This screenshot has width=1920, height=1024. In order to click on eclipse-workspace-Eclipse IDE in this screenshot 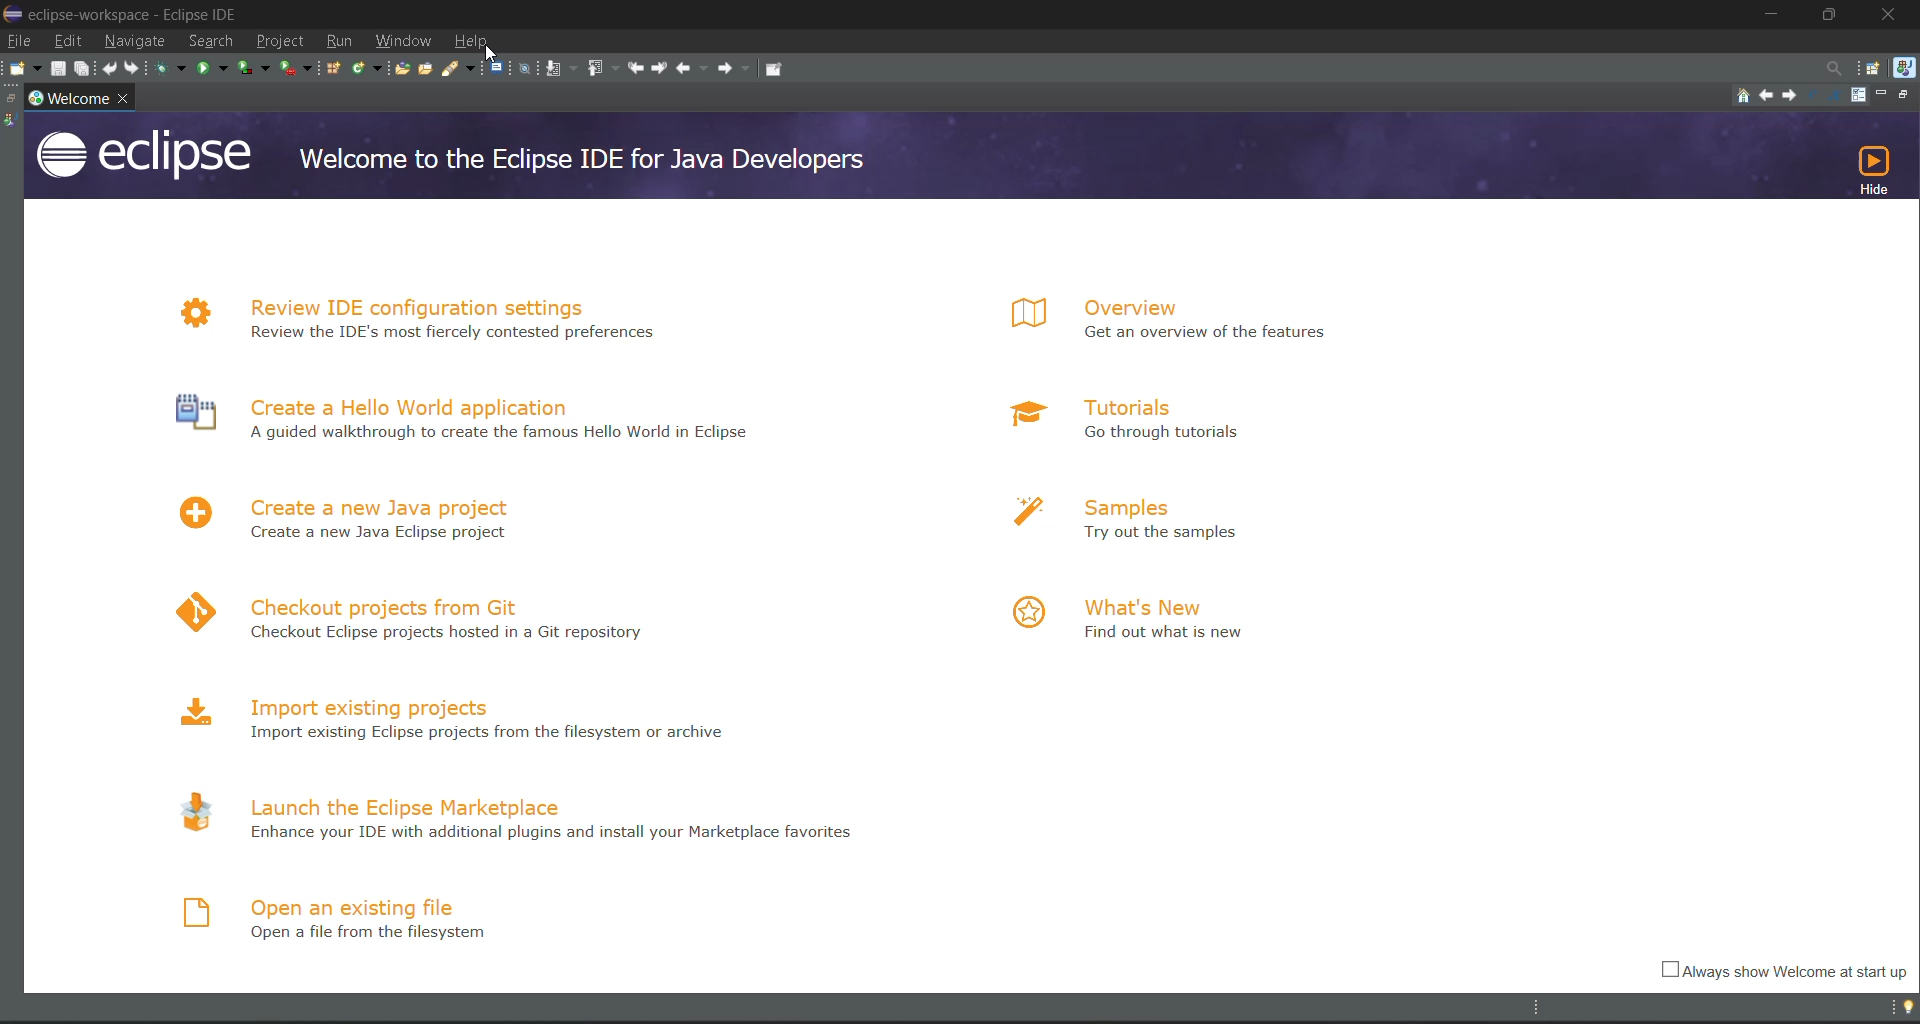, I will do `click(127, 16)`.